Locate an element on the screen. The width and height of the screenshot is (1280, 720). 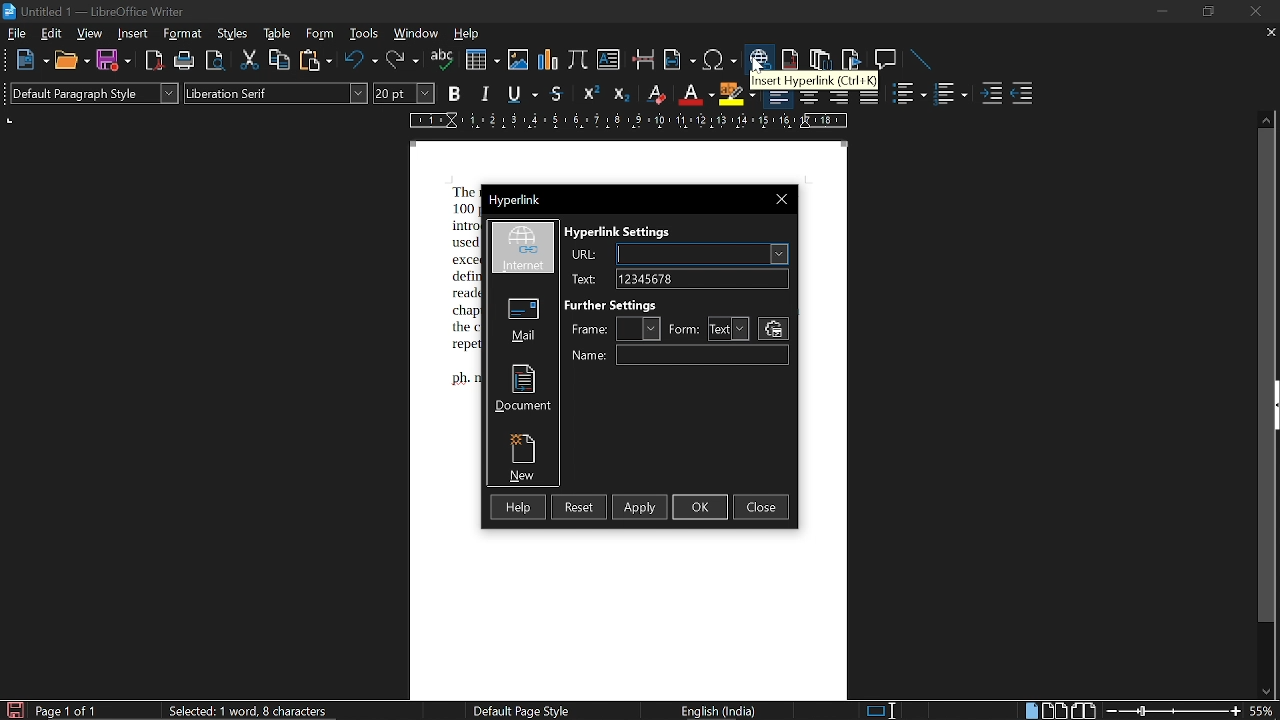
toggle ordered list is located at coordinates (951, 96).